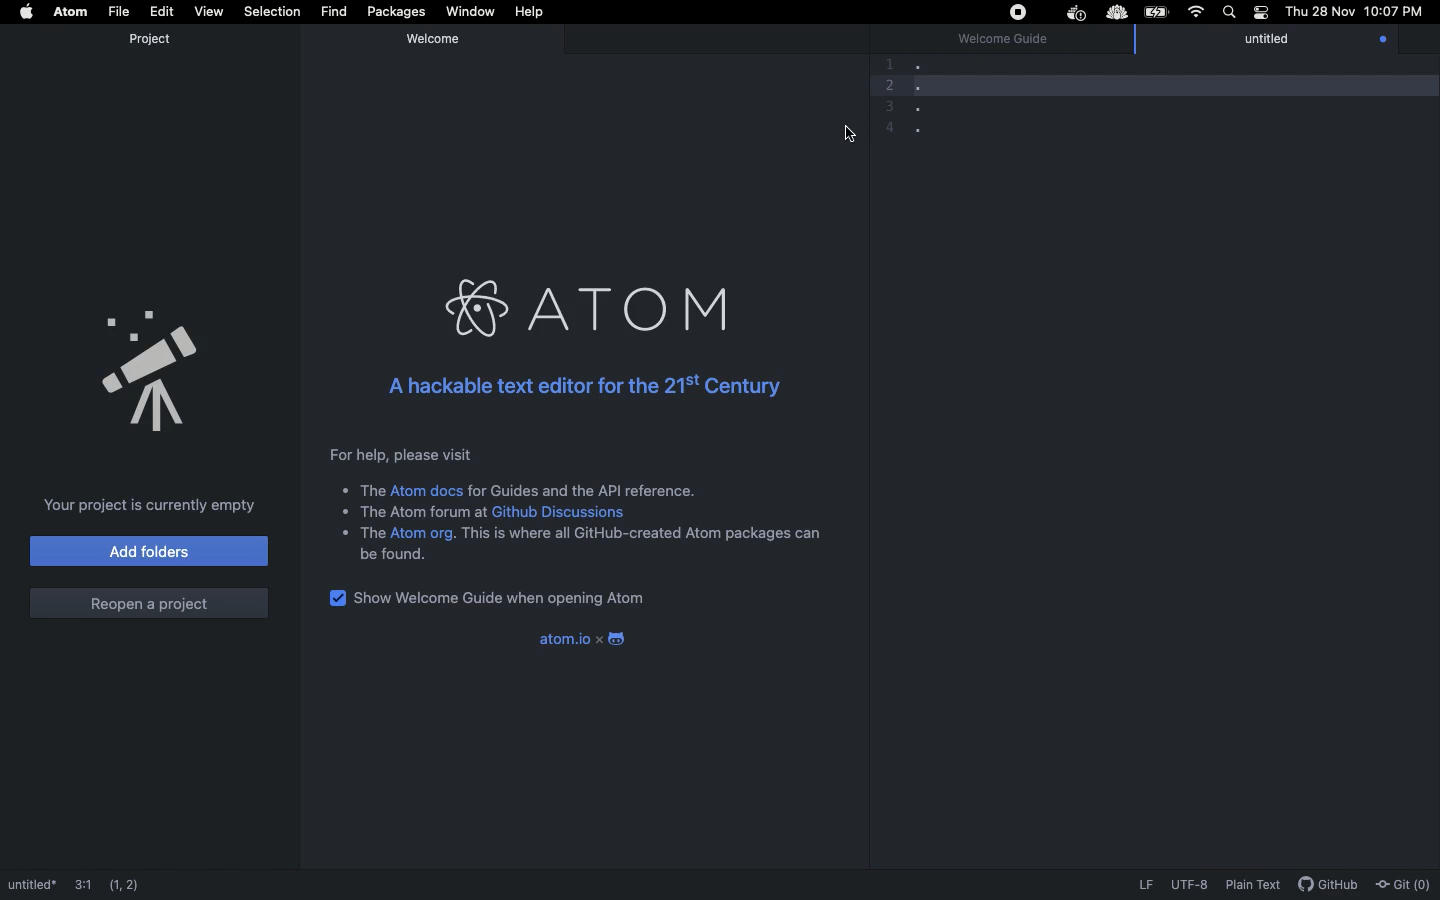 The image size is (1440, 900). Describe the element at coordinates (553, 638) in the screenshot. I see `atom.io` at that location.